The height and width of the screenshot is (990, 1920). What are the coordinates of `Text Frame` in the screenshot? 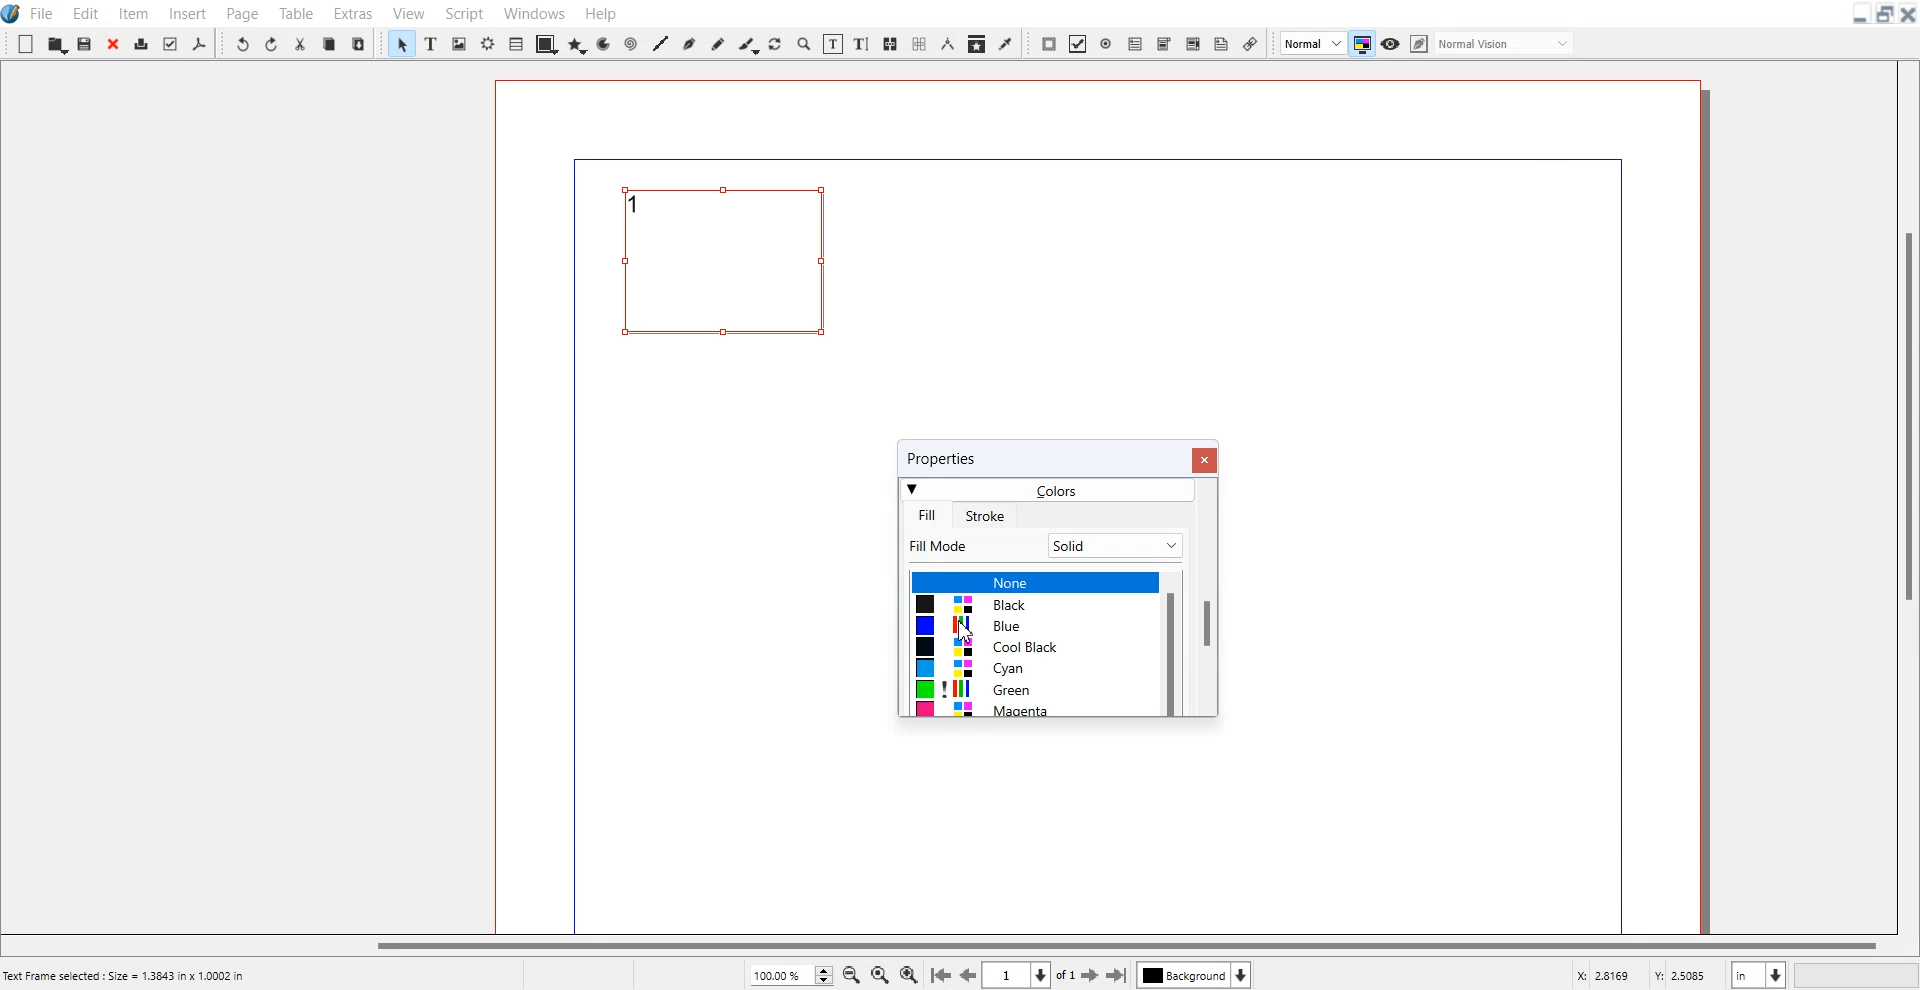 It's located at (431, 44).